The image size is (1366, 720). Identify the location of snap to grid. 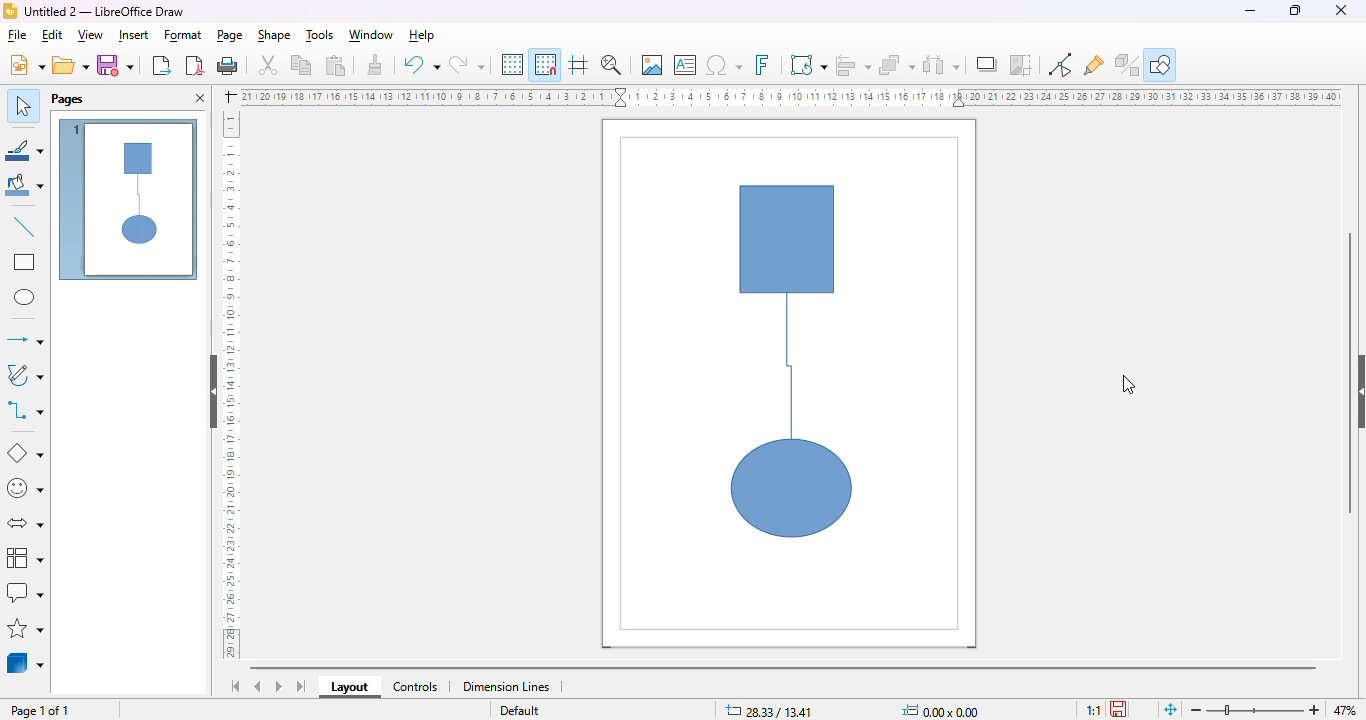
(546, 64).